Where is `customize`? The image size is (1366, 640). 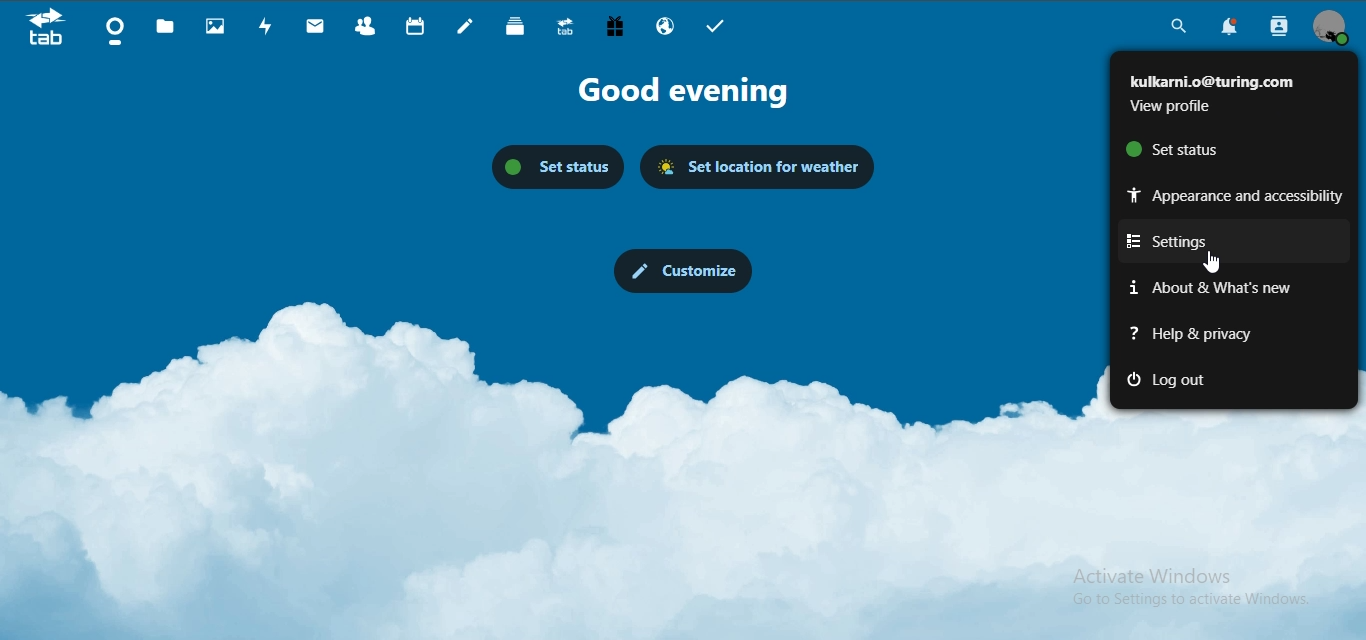
customize is located at coordinates (682, 272).